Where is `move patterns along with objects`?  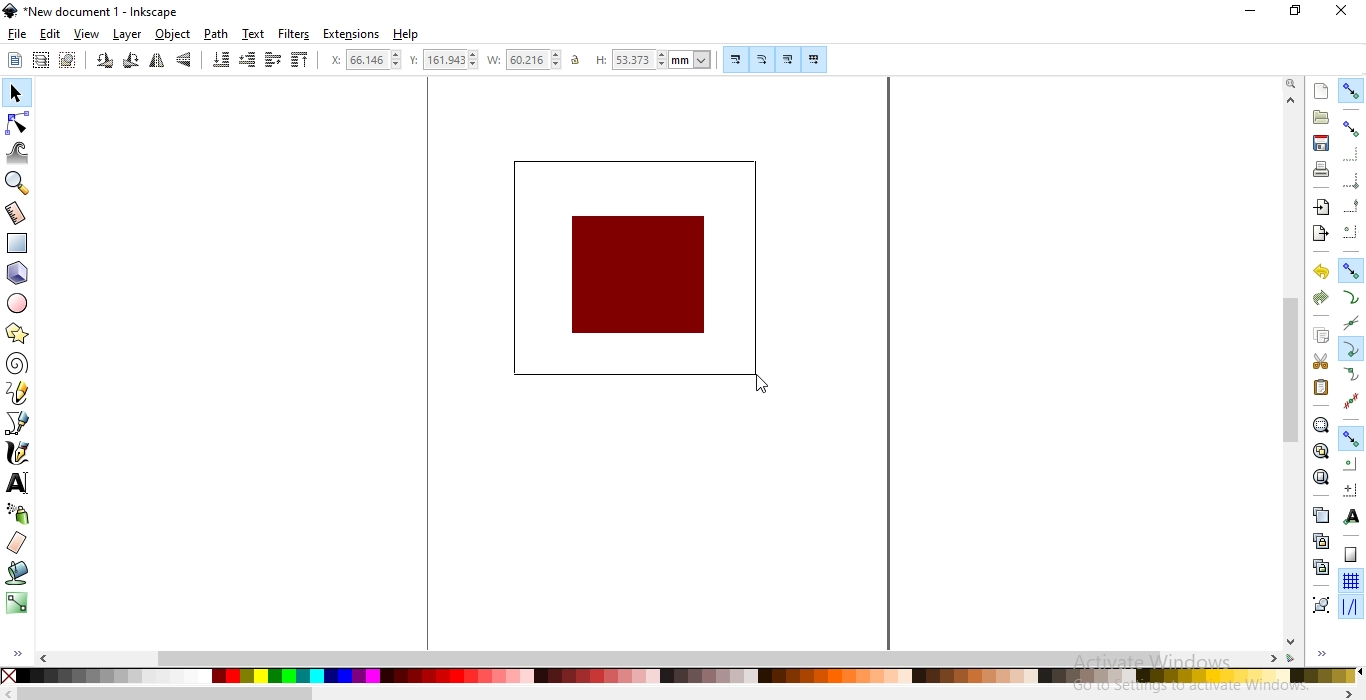 move patterns along with objects is located at coordinates (814, 60).